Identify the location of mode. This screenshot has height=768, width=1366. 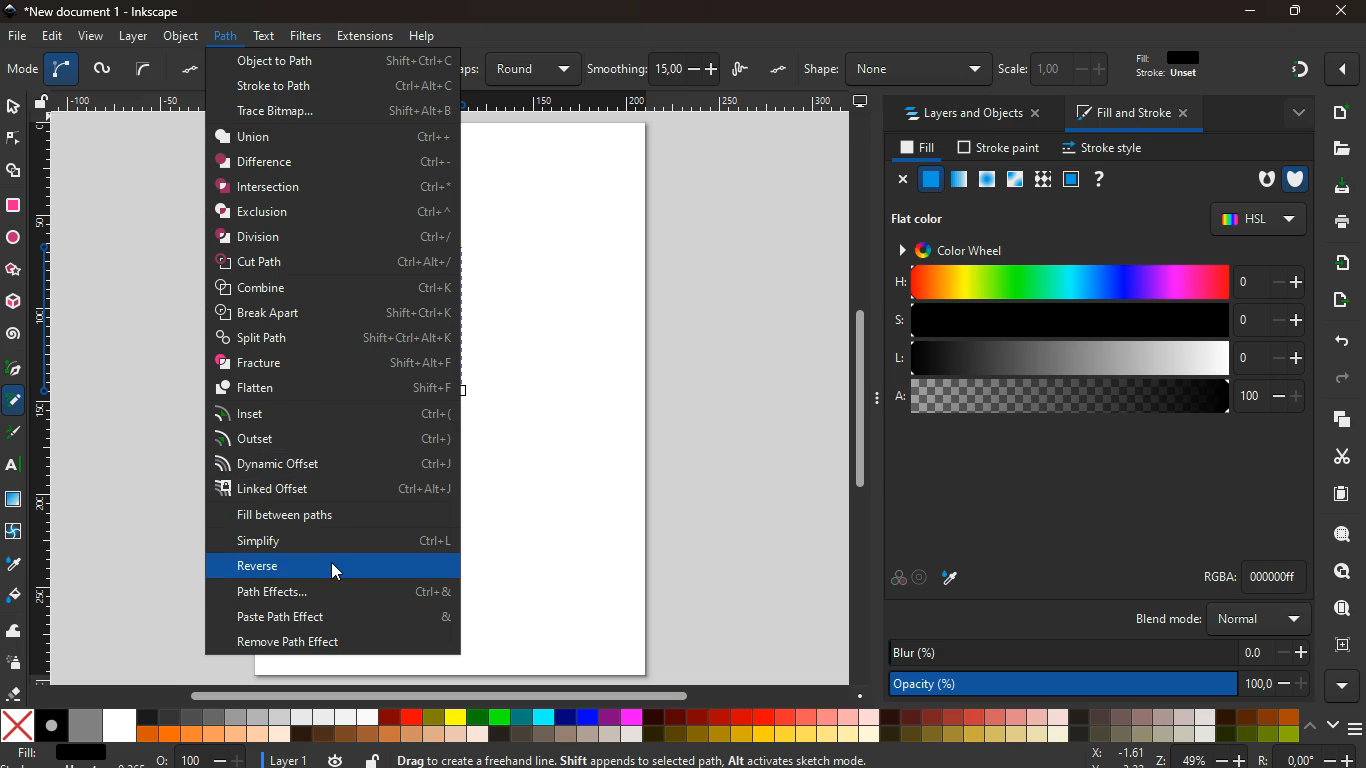
(22, 71).